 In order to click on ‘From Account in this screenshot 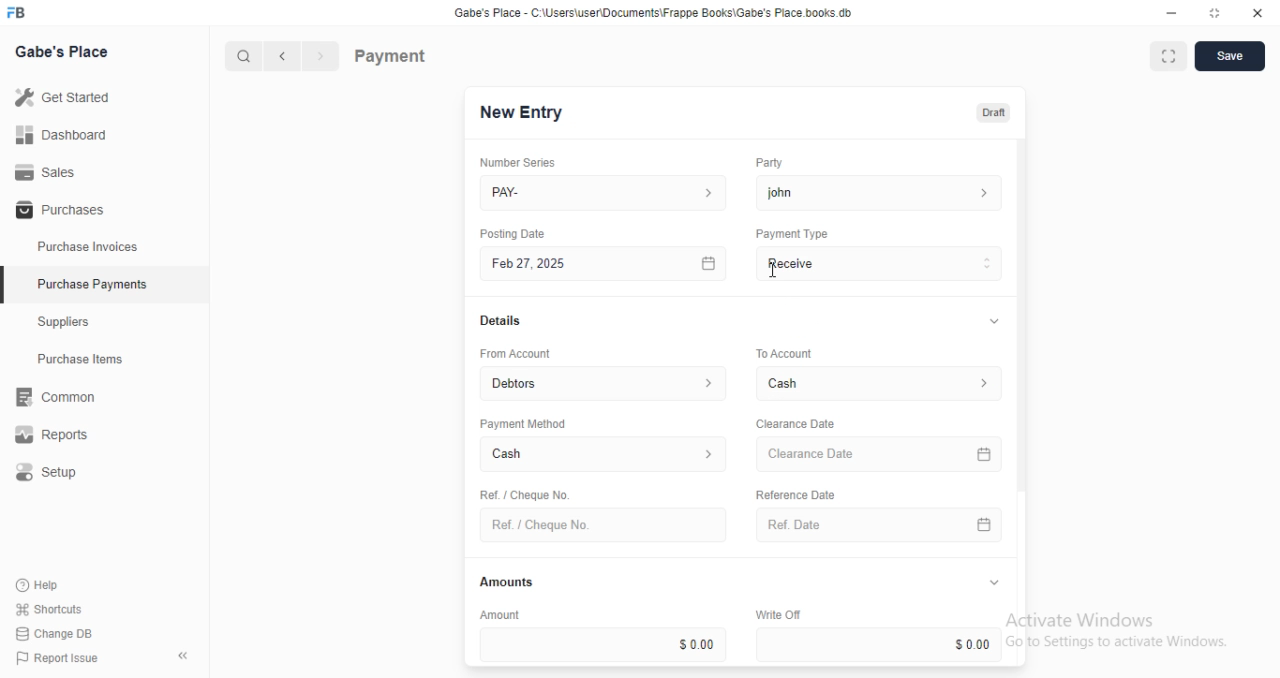, I will do `click(514, 353)`.